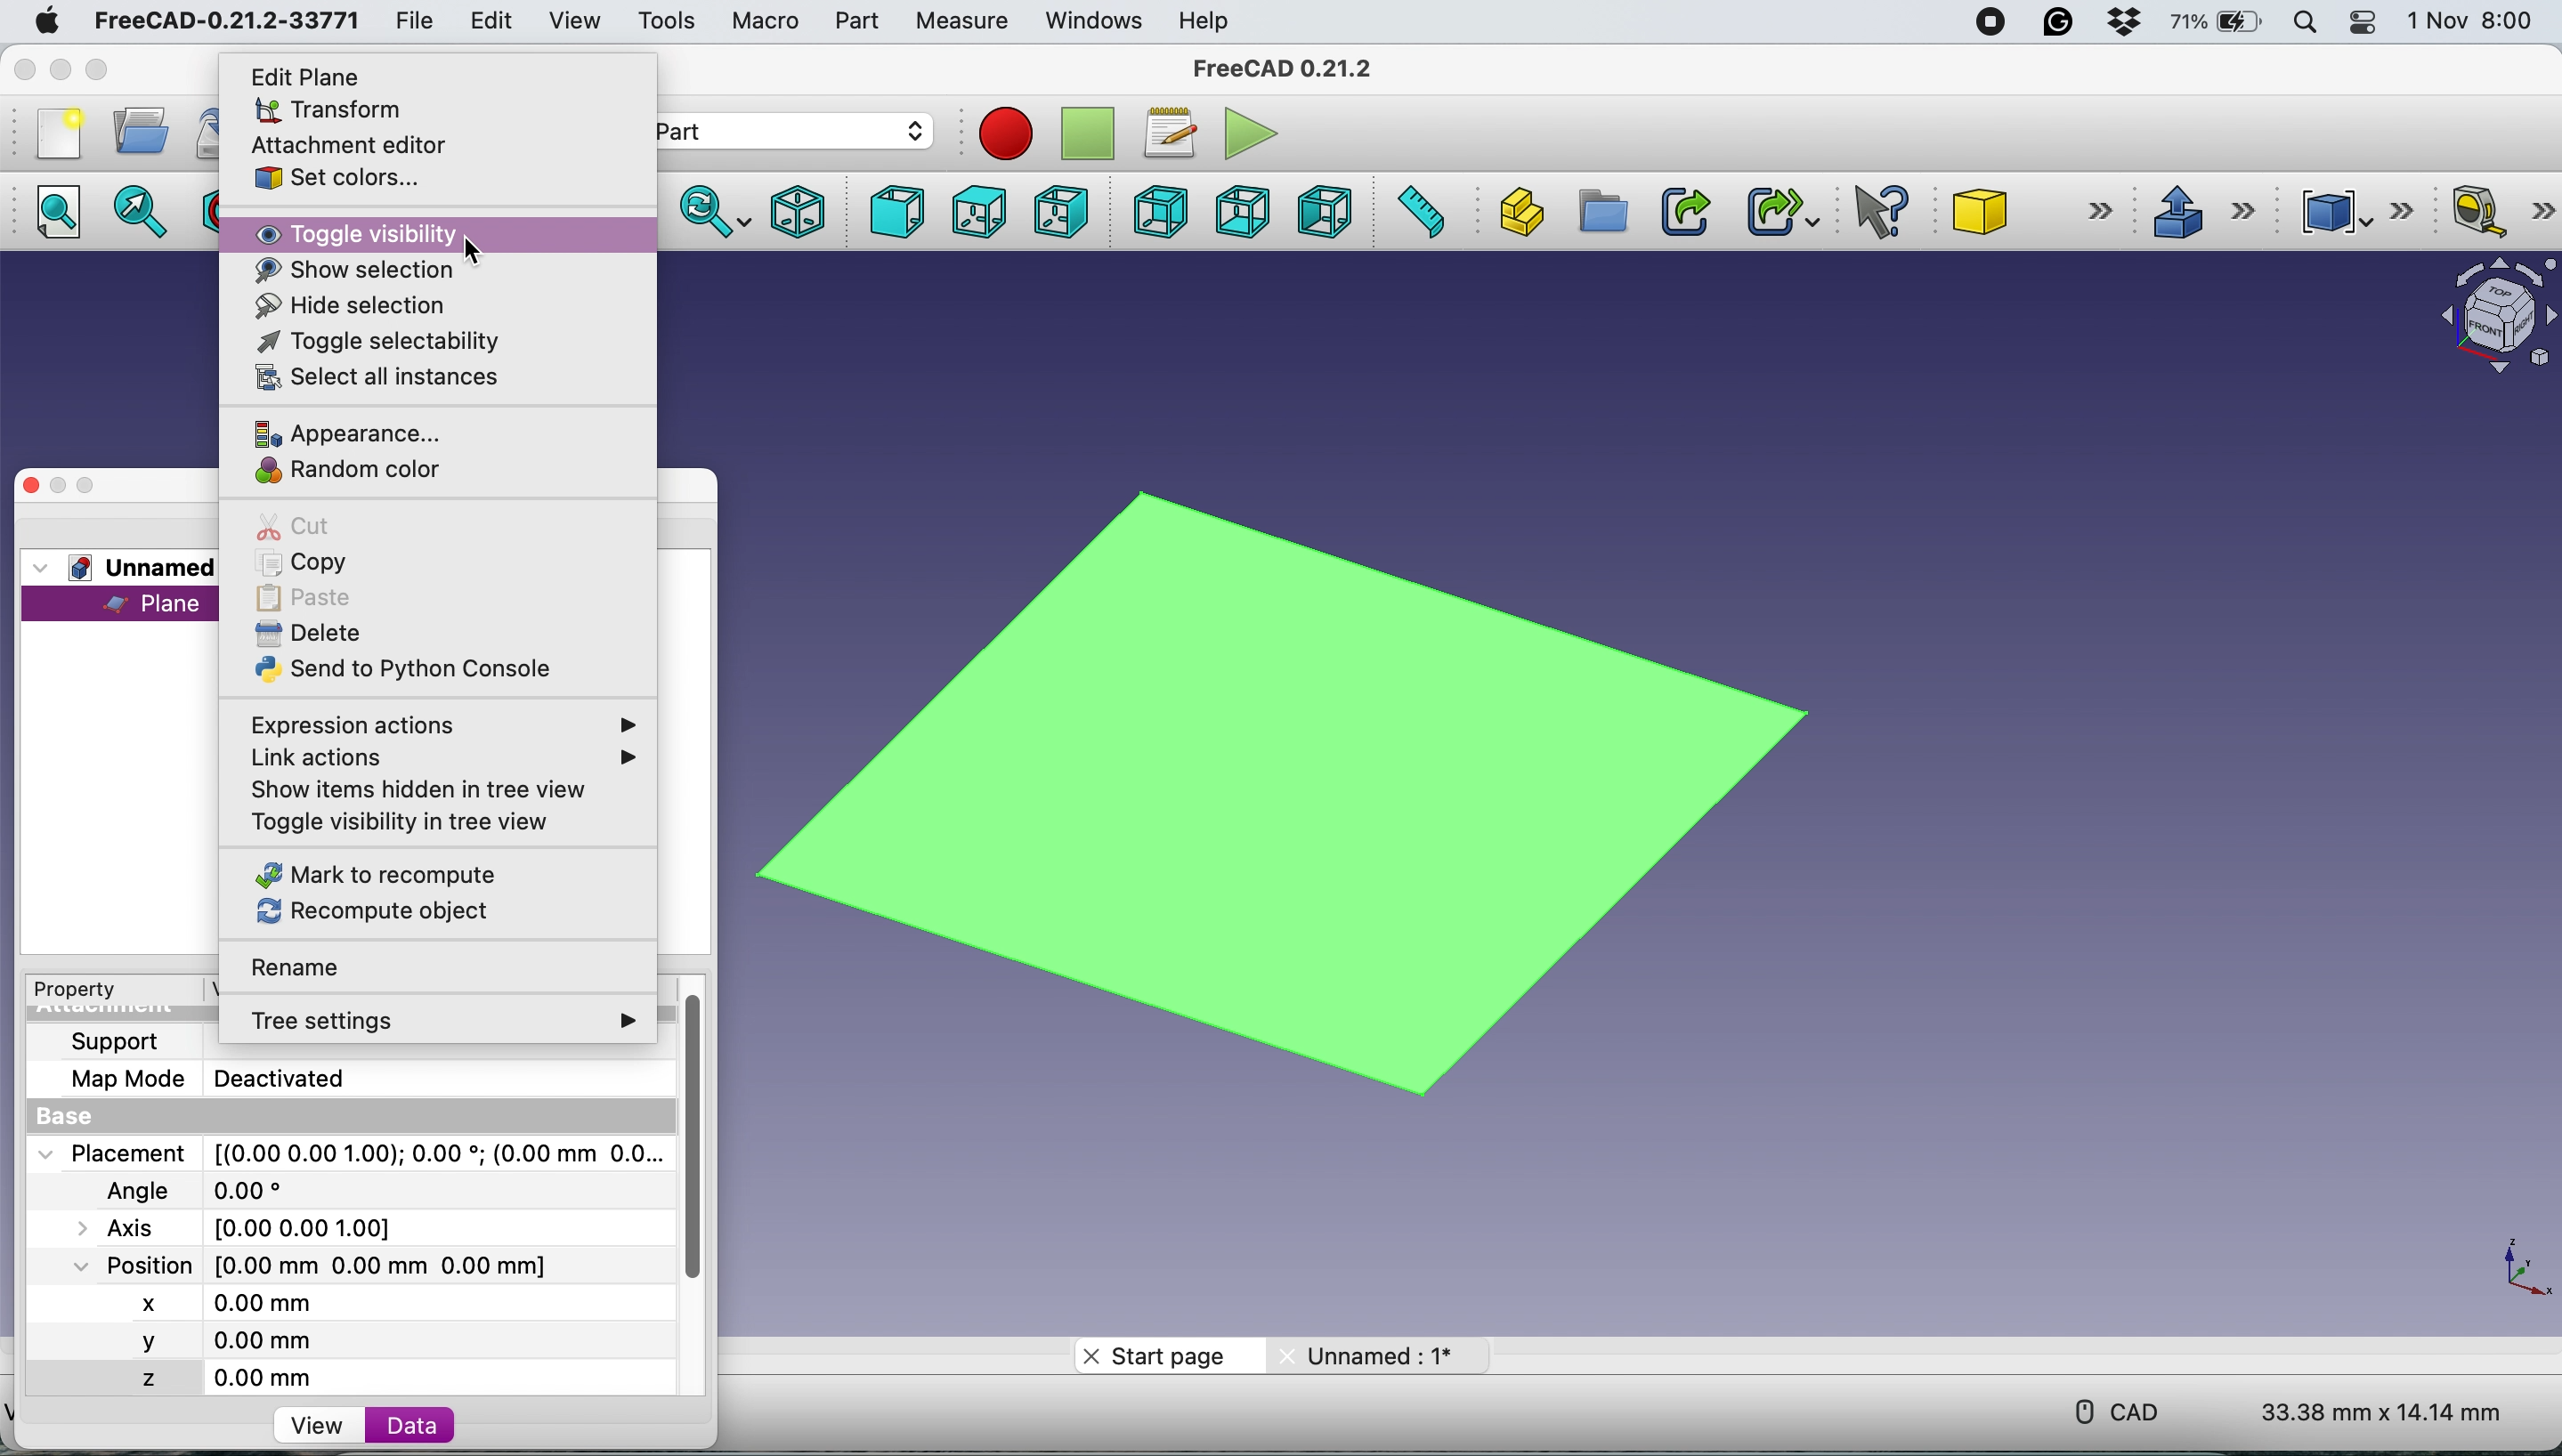 This screenshot has height=1456, width=2562. What do you see at coordinates (105, 1011) in the screenshot?
I see `Attachment` at bounding box center [105, 1011].